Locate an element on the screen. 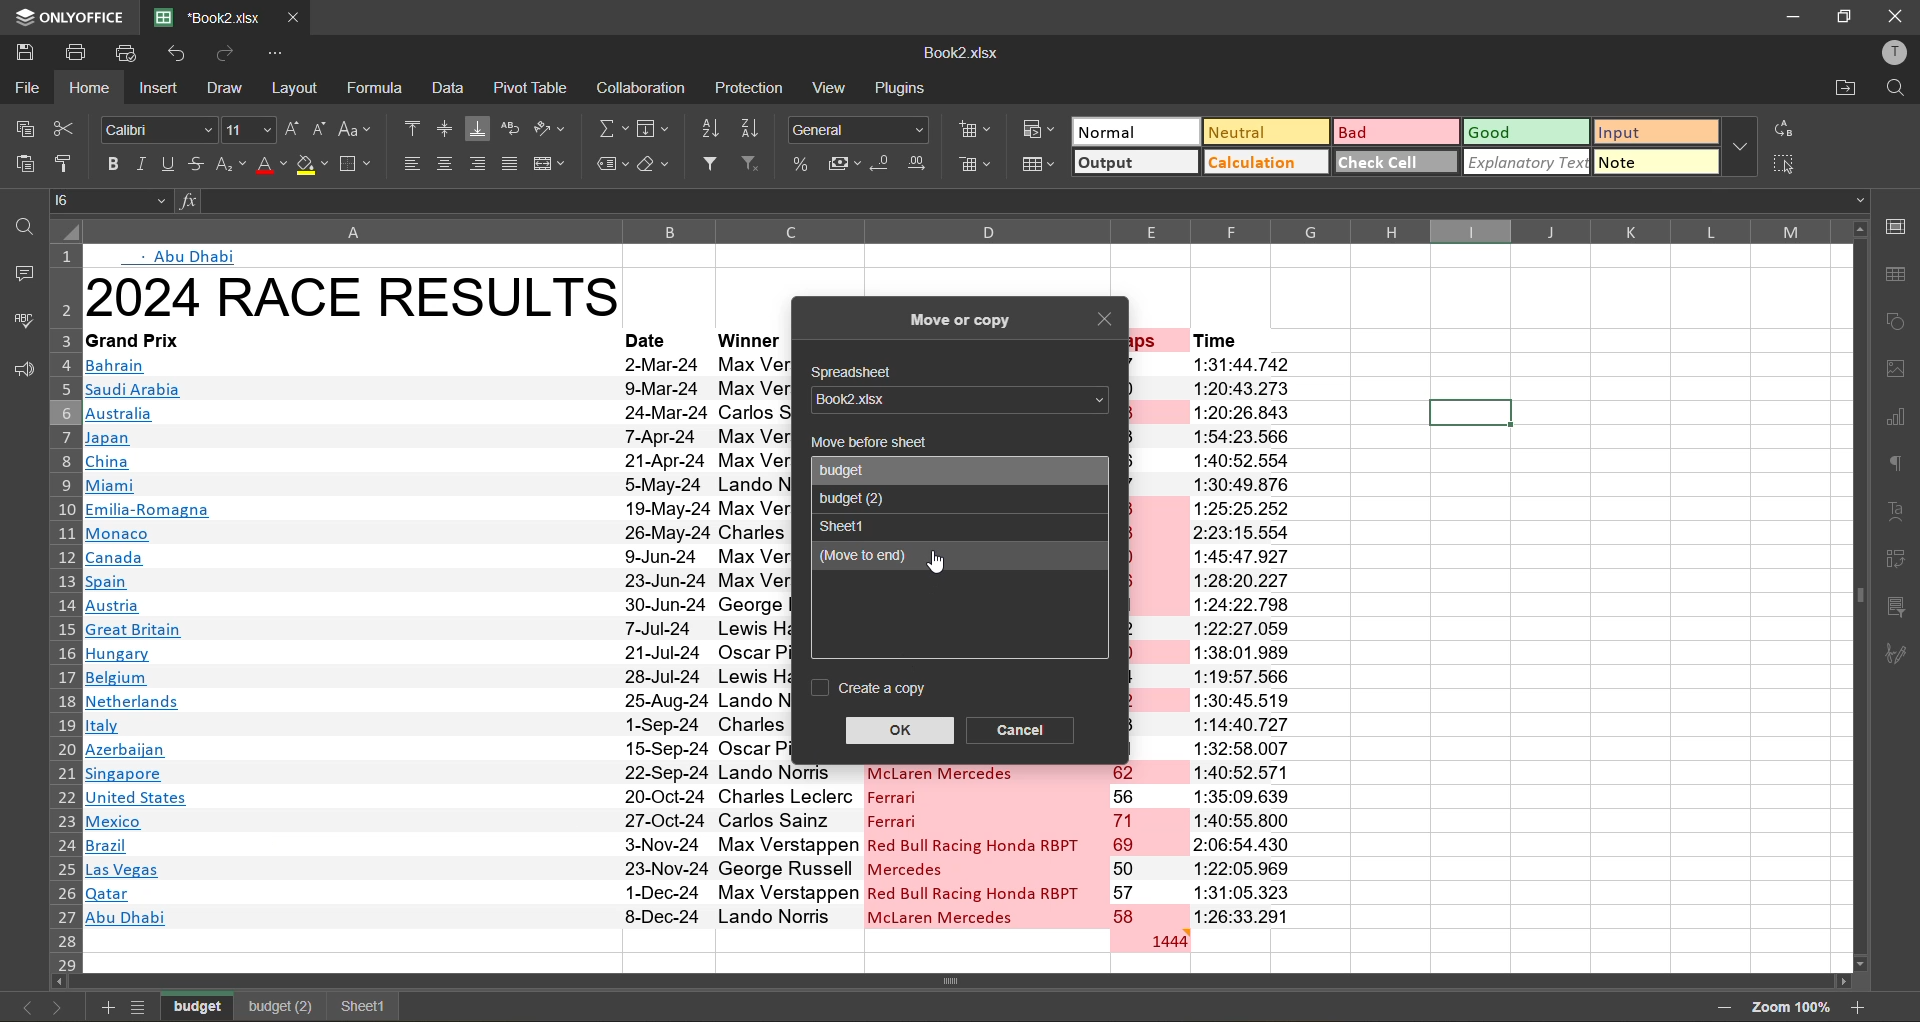 The image size is (1920, 1022). images is located at coordinates (1898, 372).